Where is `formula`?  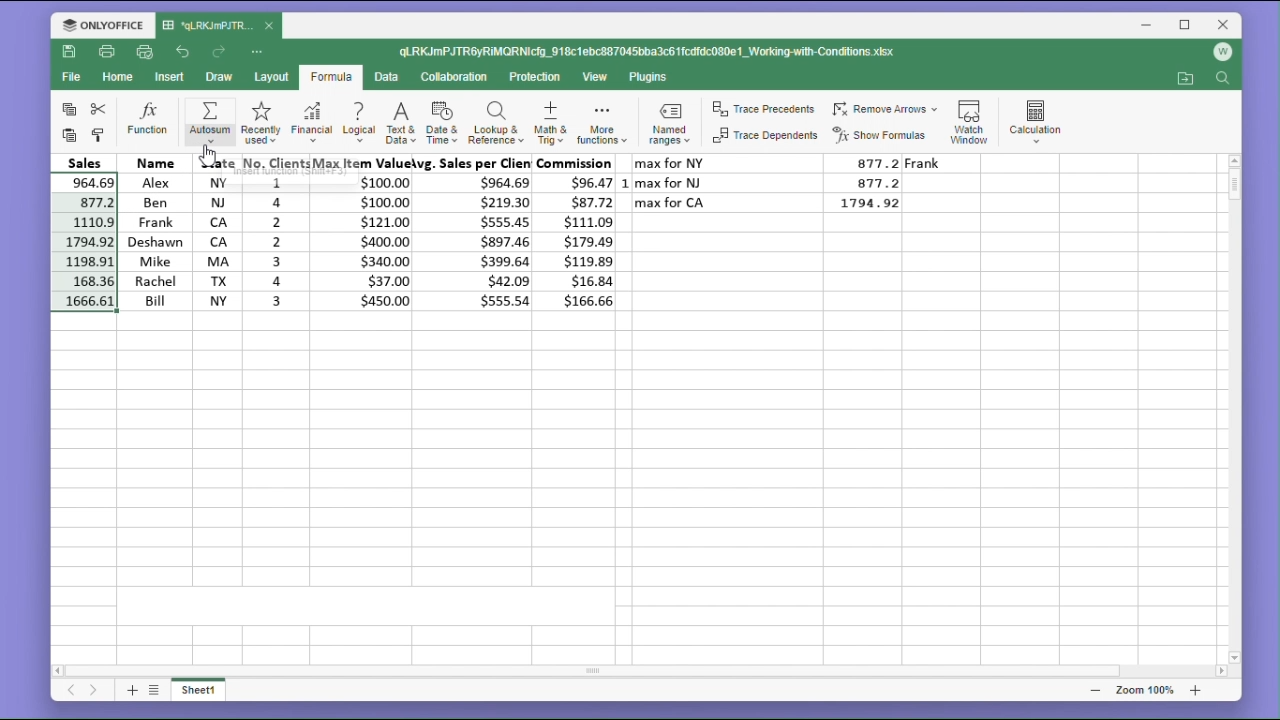
formula is located at coordinates (330, 78).